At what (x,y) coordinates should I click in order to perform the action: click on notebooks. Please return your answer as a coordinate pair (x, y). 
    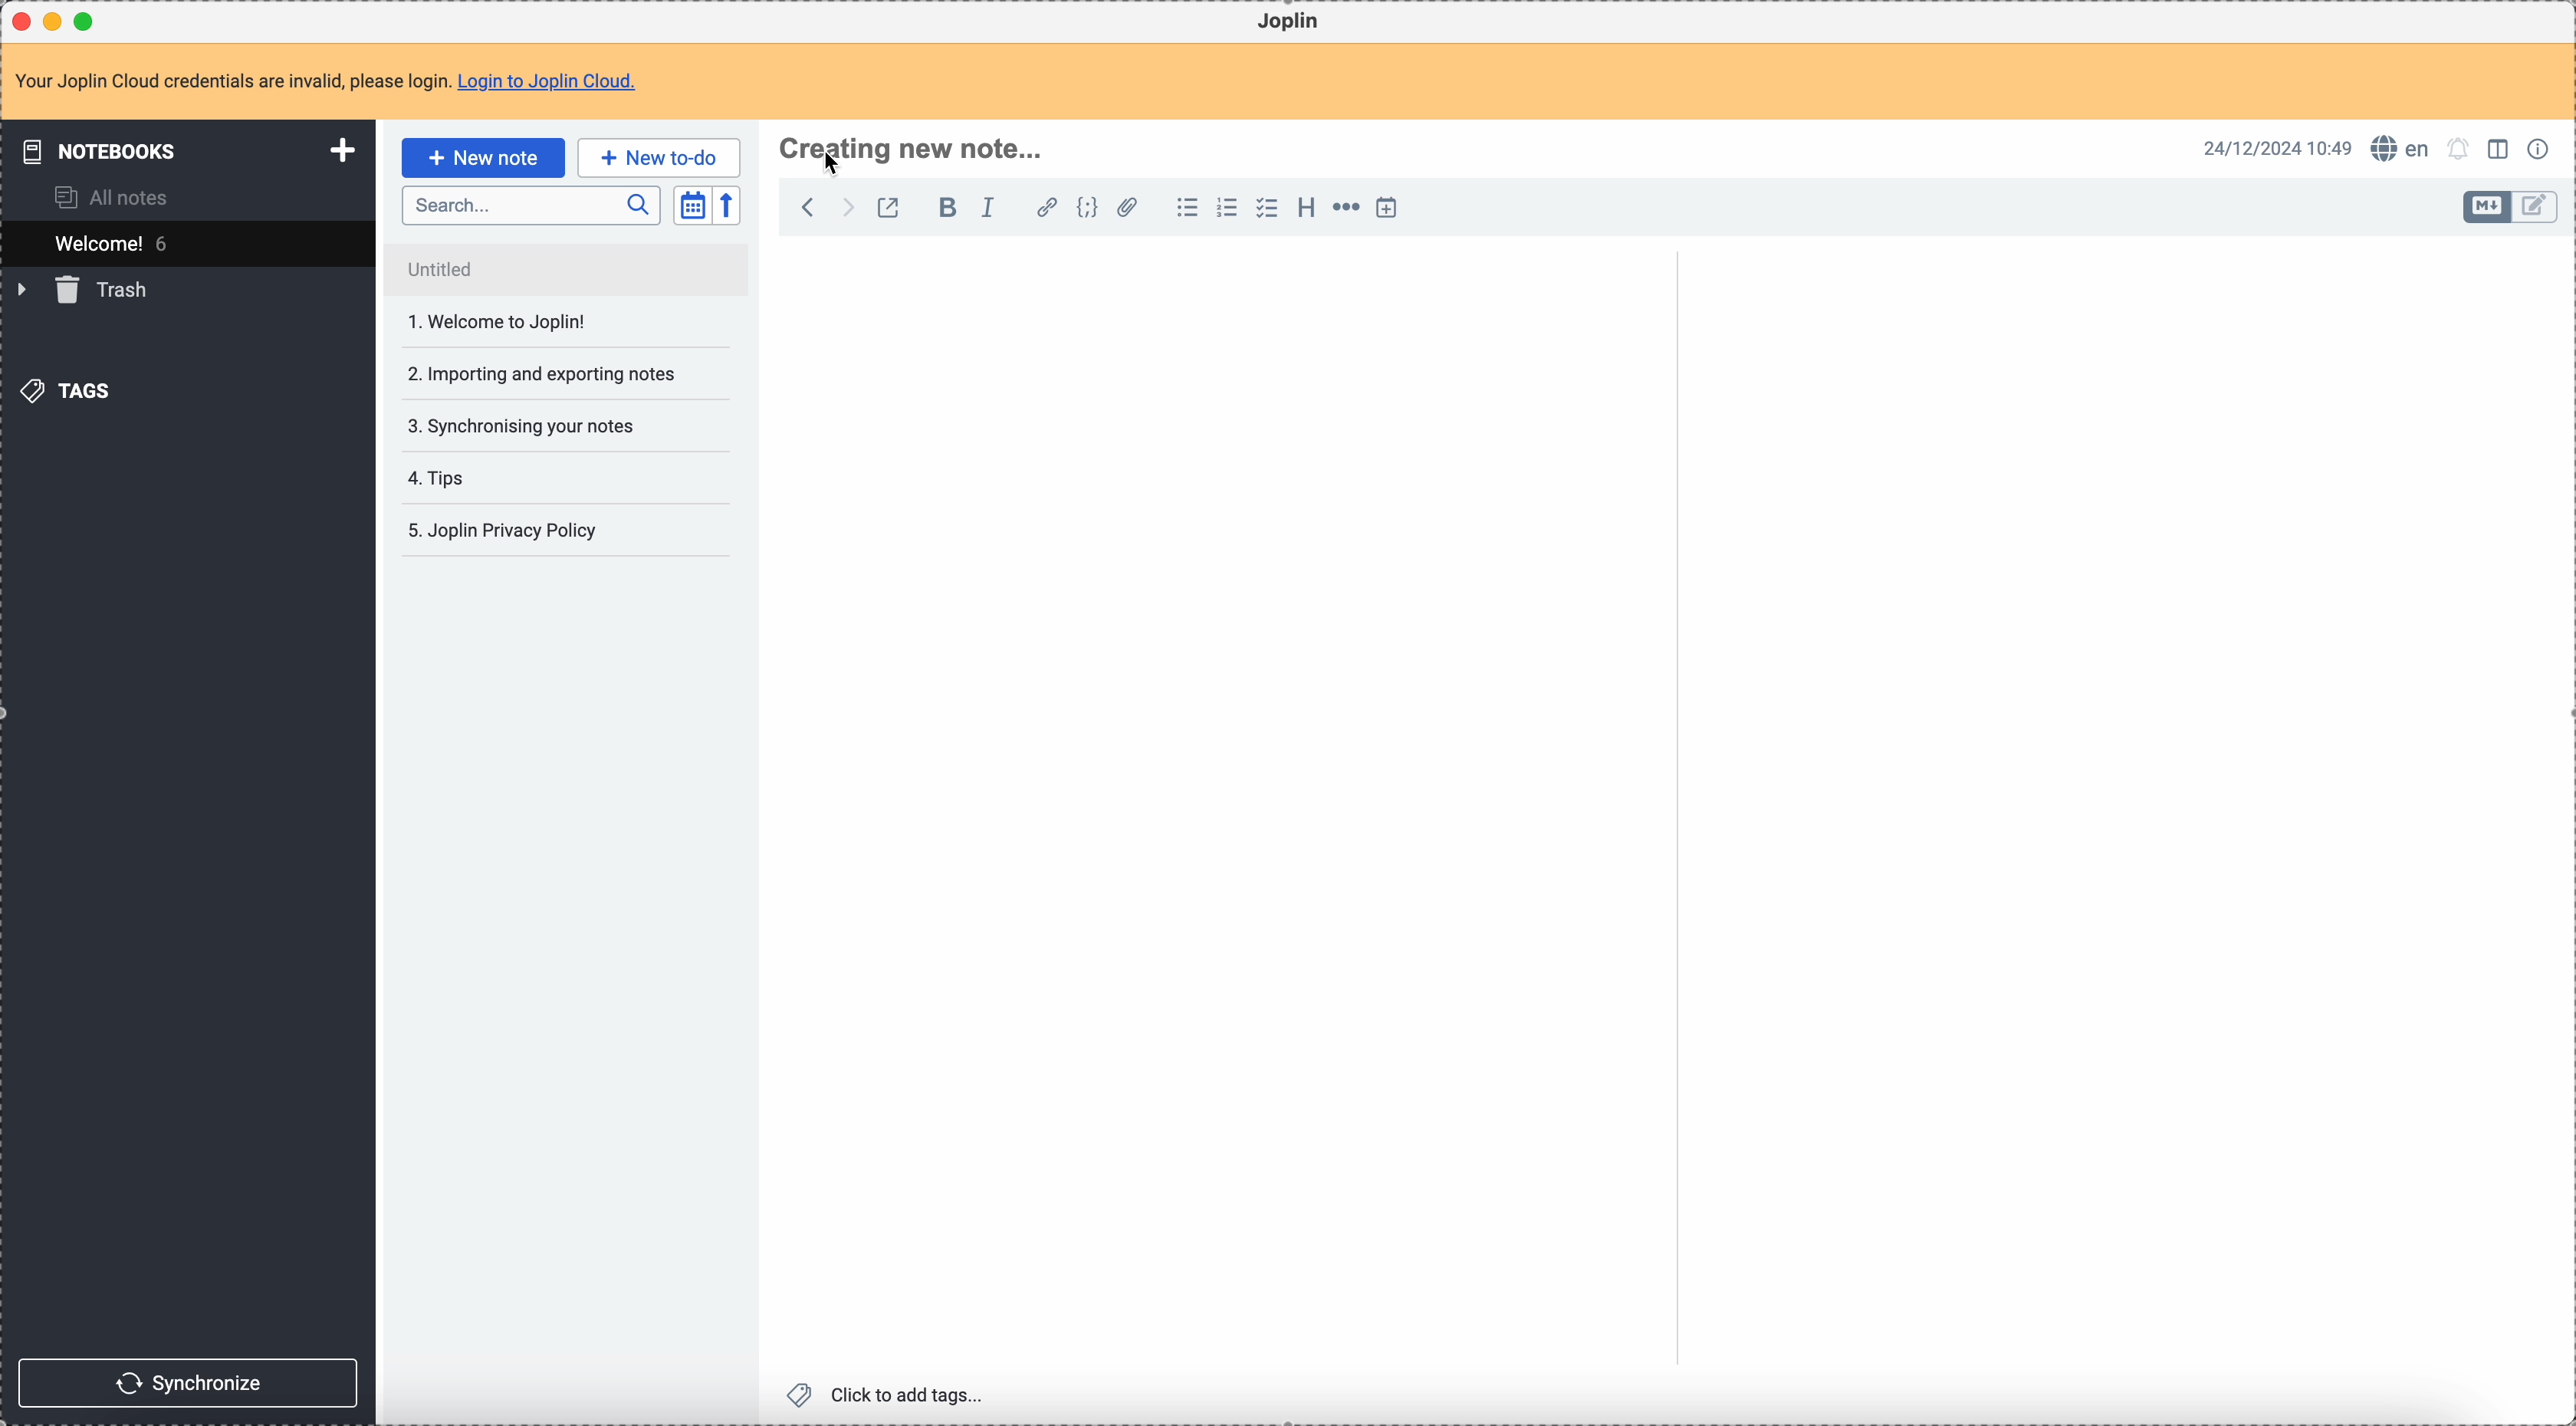
    Looking at the image, I should click on (180, 152).